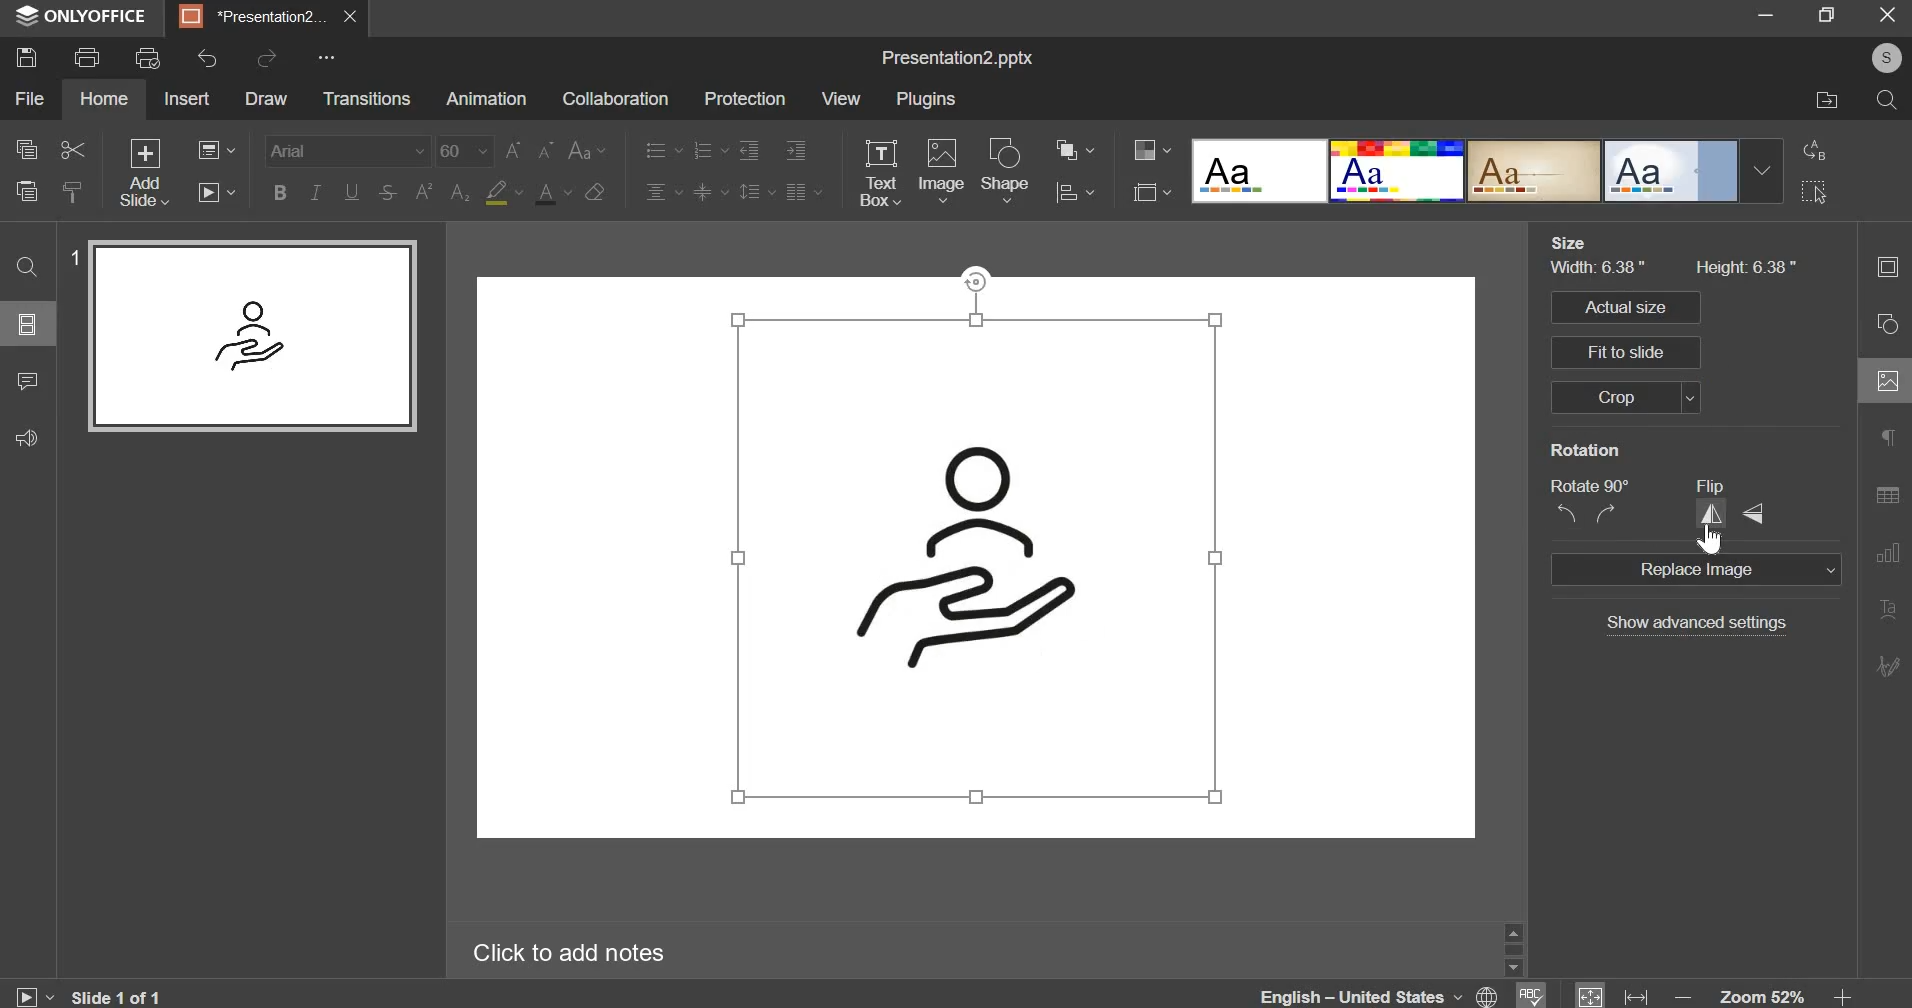 The image size is (1912, 1008). Describe the element at coordinates (924, 99) in the screenshot. I see `plugins` at that location.